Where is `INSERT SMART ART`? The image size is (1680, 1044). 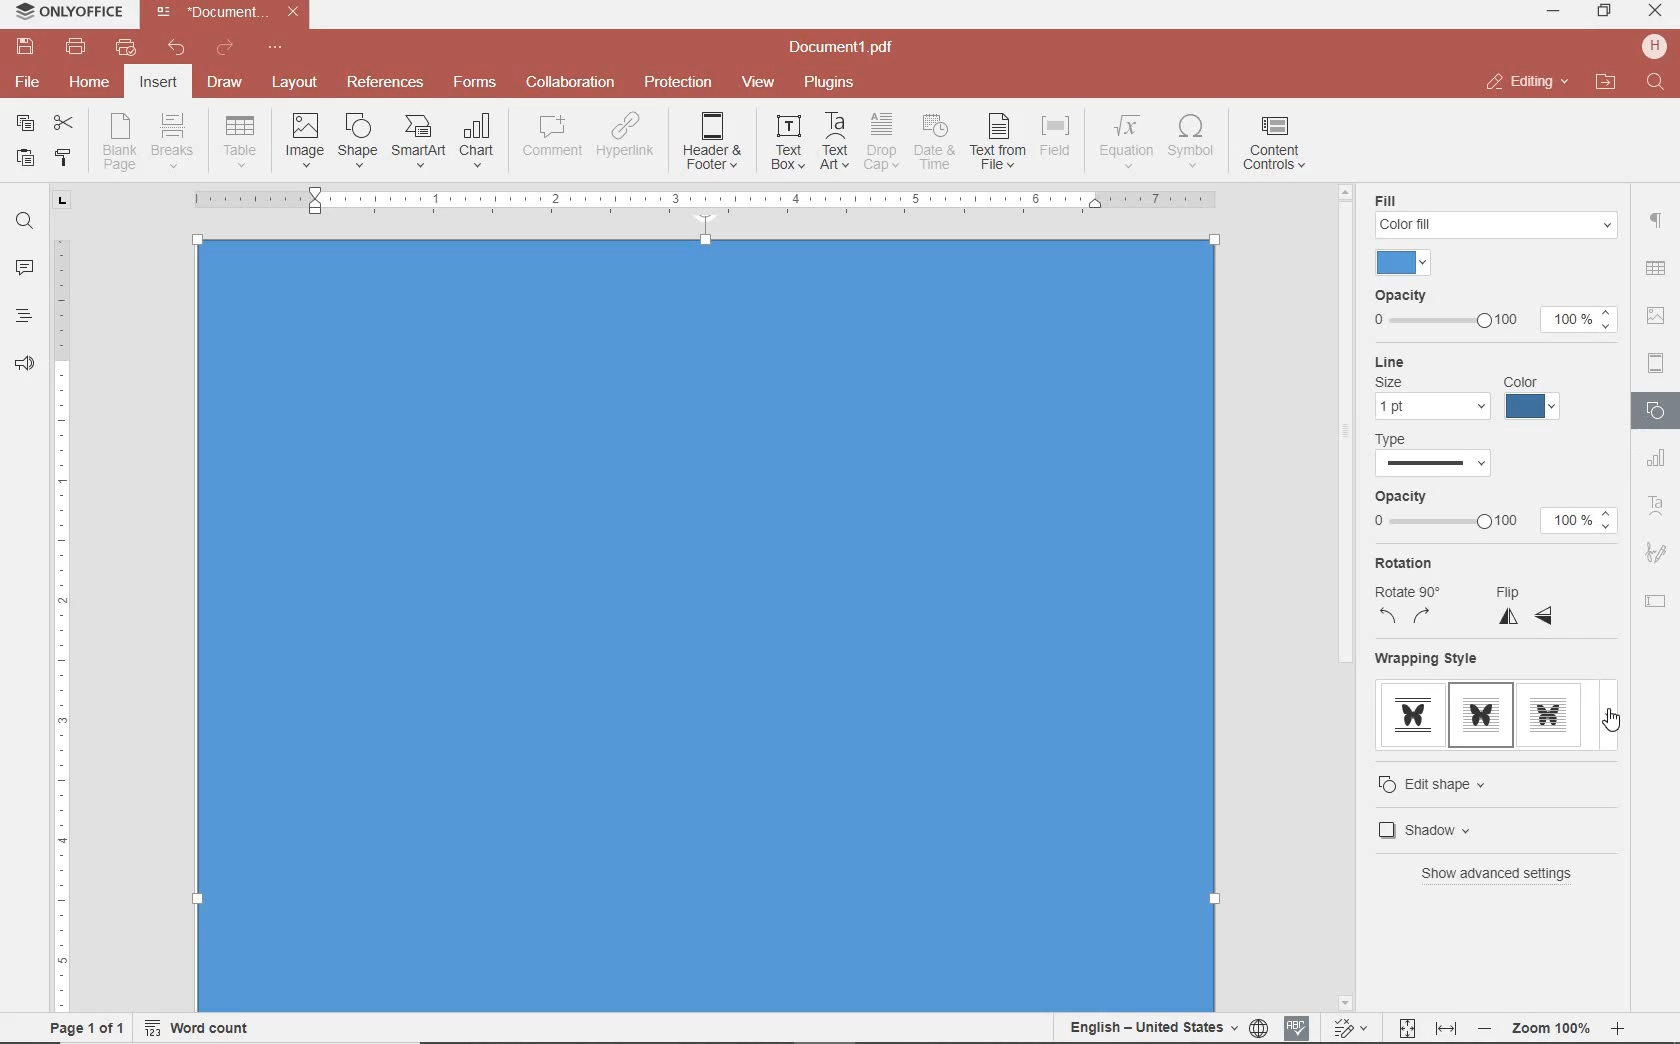
INSERT SMART ART is located at coordinates (419, 140).